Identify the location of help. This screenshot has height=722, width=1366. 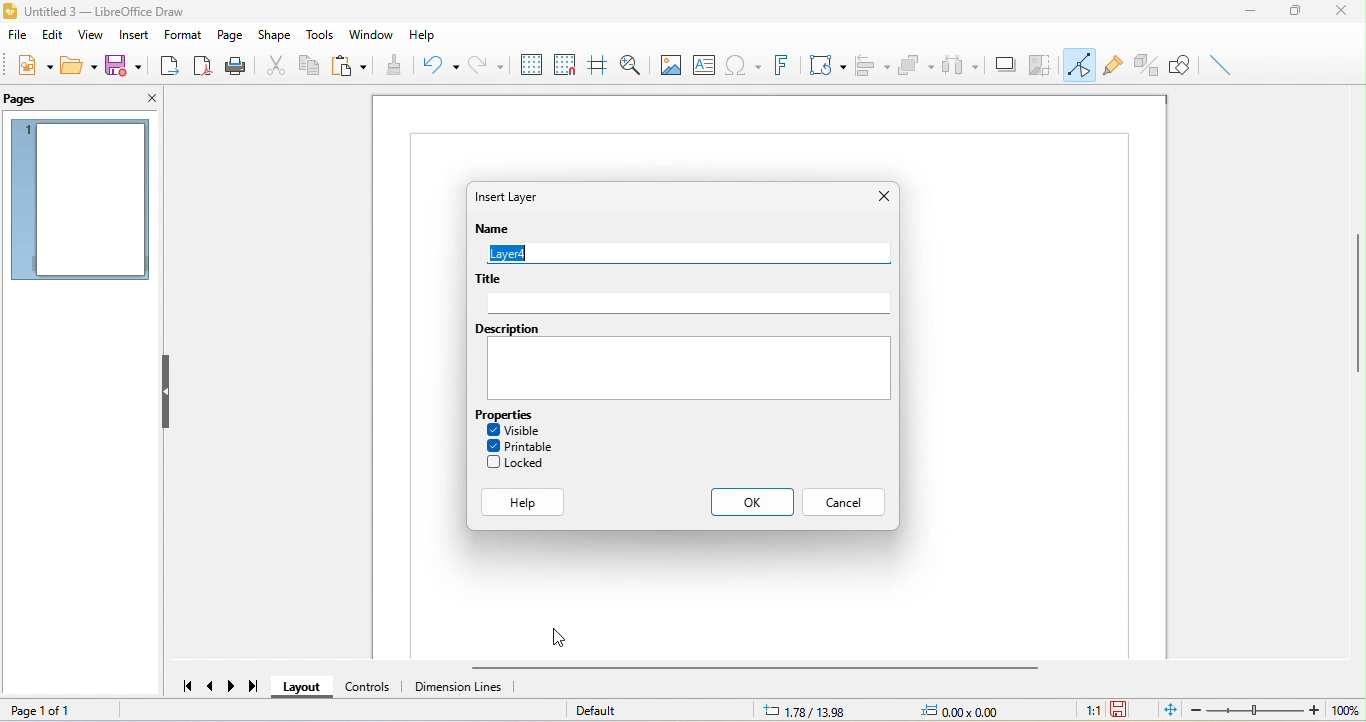
(524, 501).